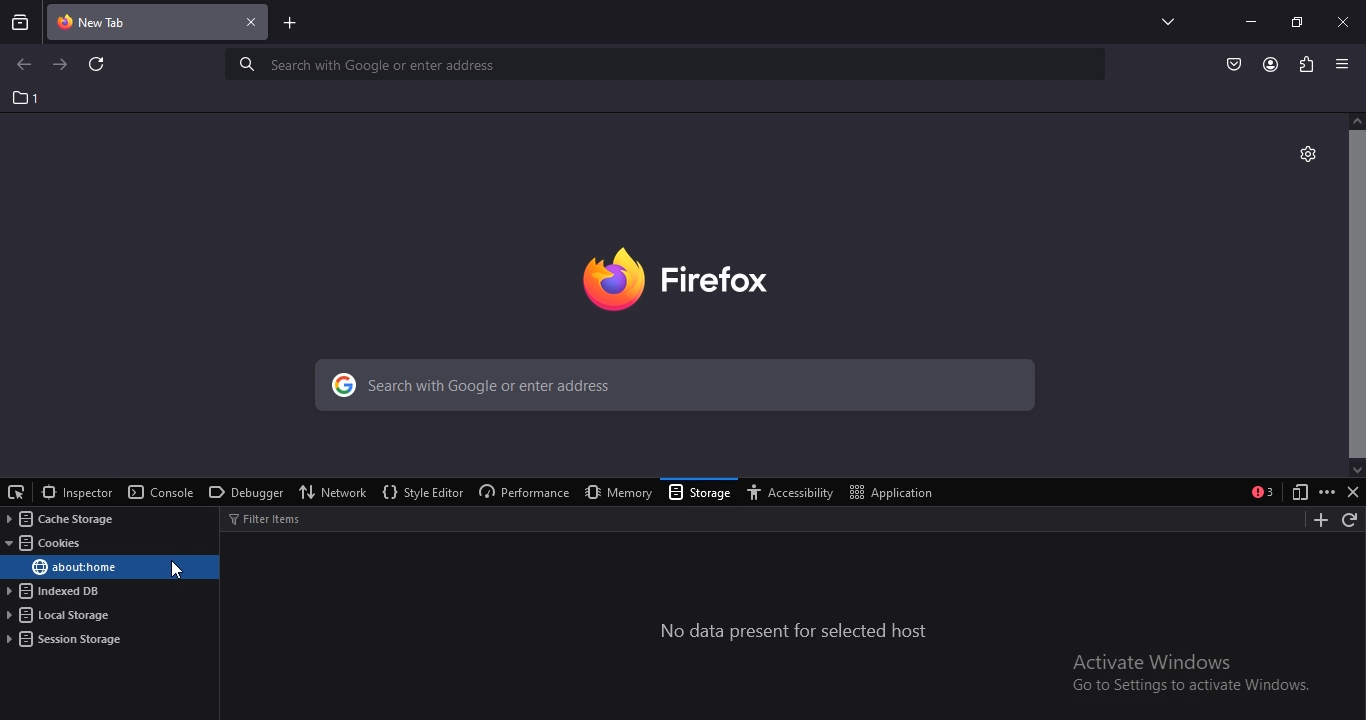 The width and height of the screenshot is (1366, 720). I want to click on search tabs, so click(21, 22).